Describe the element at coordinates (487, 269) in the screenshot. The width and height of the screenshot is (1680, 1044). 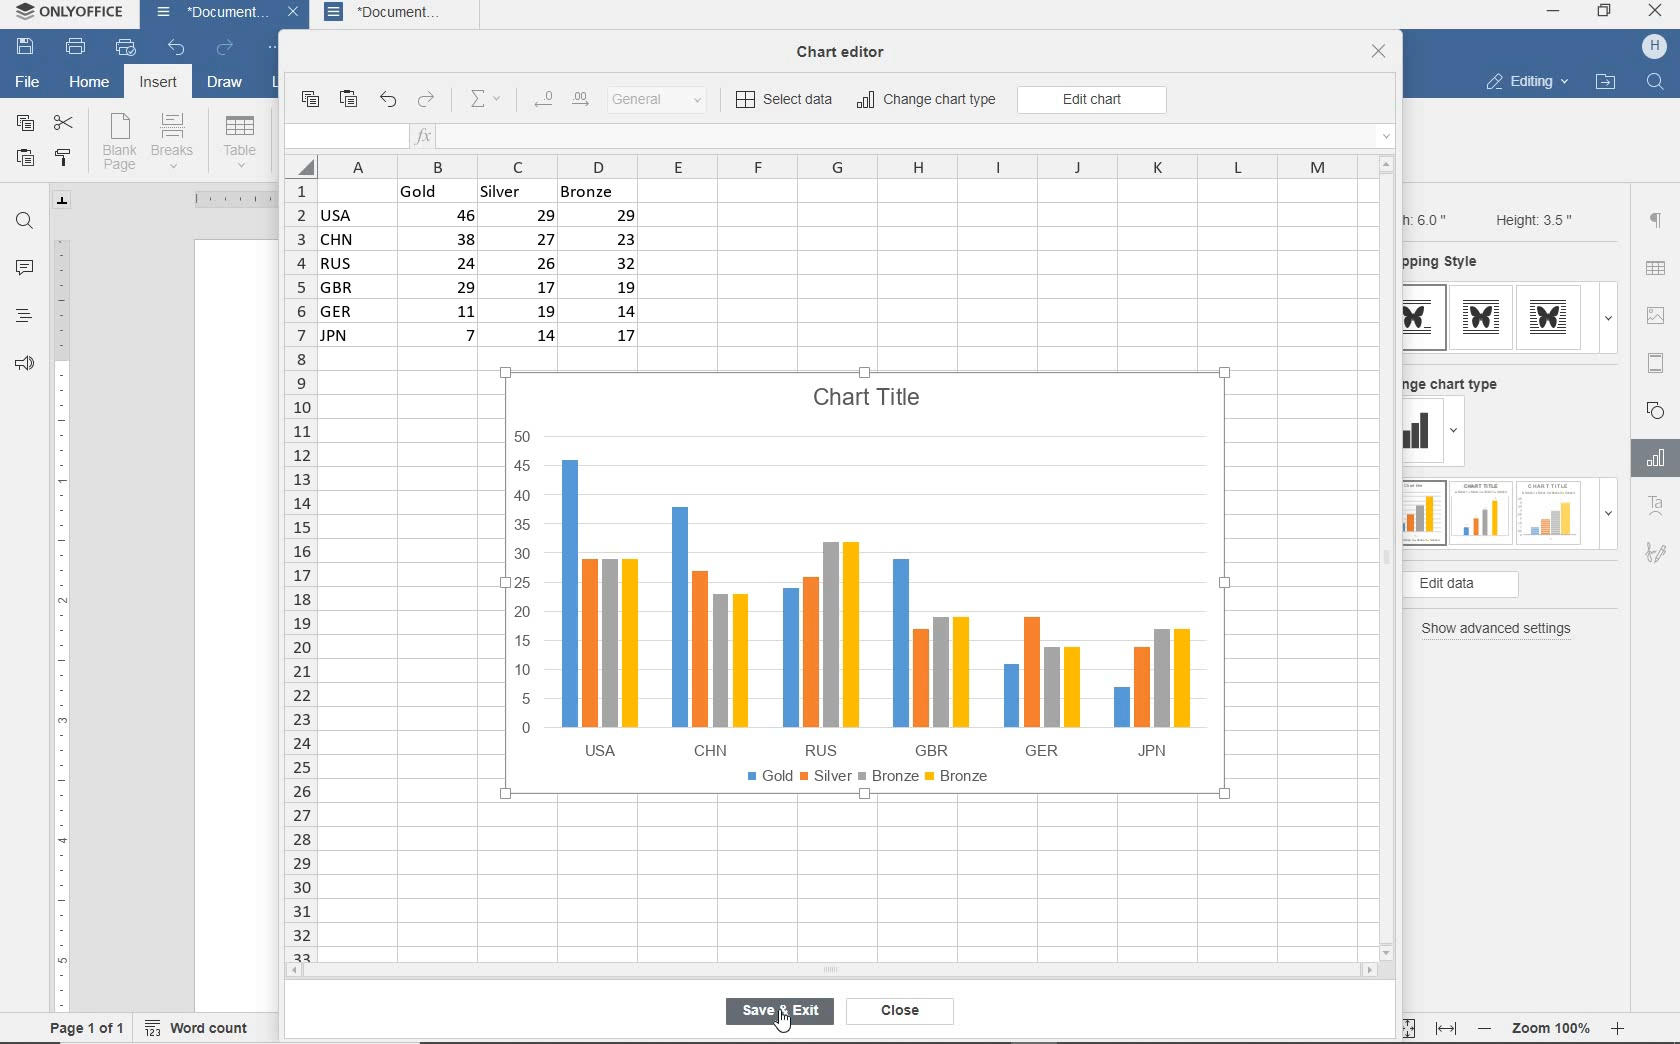
I see `data` at that location.